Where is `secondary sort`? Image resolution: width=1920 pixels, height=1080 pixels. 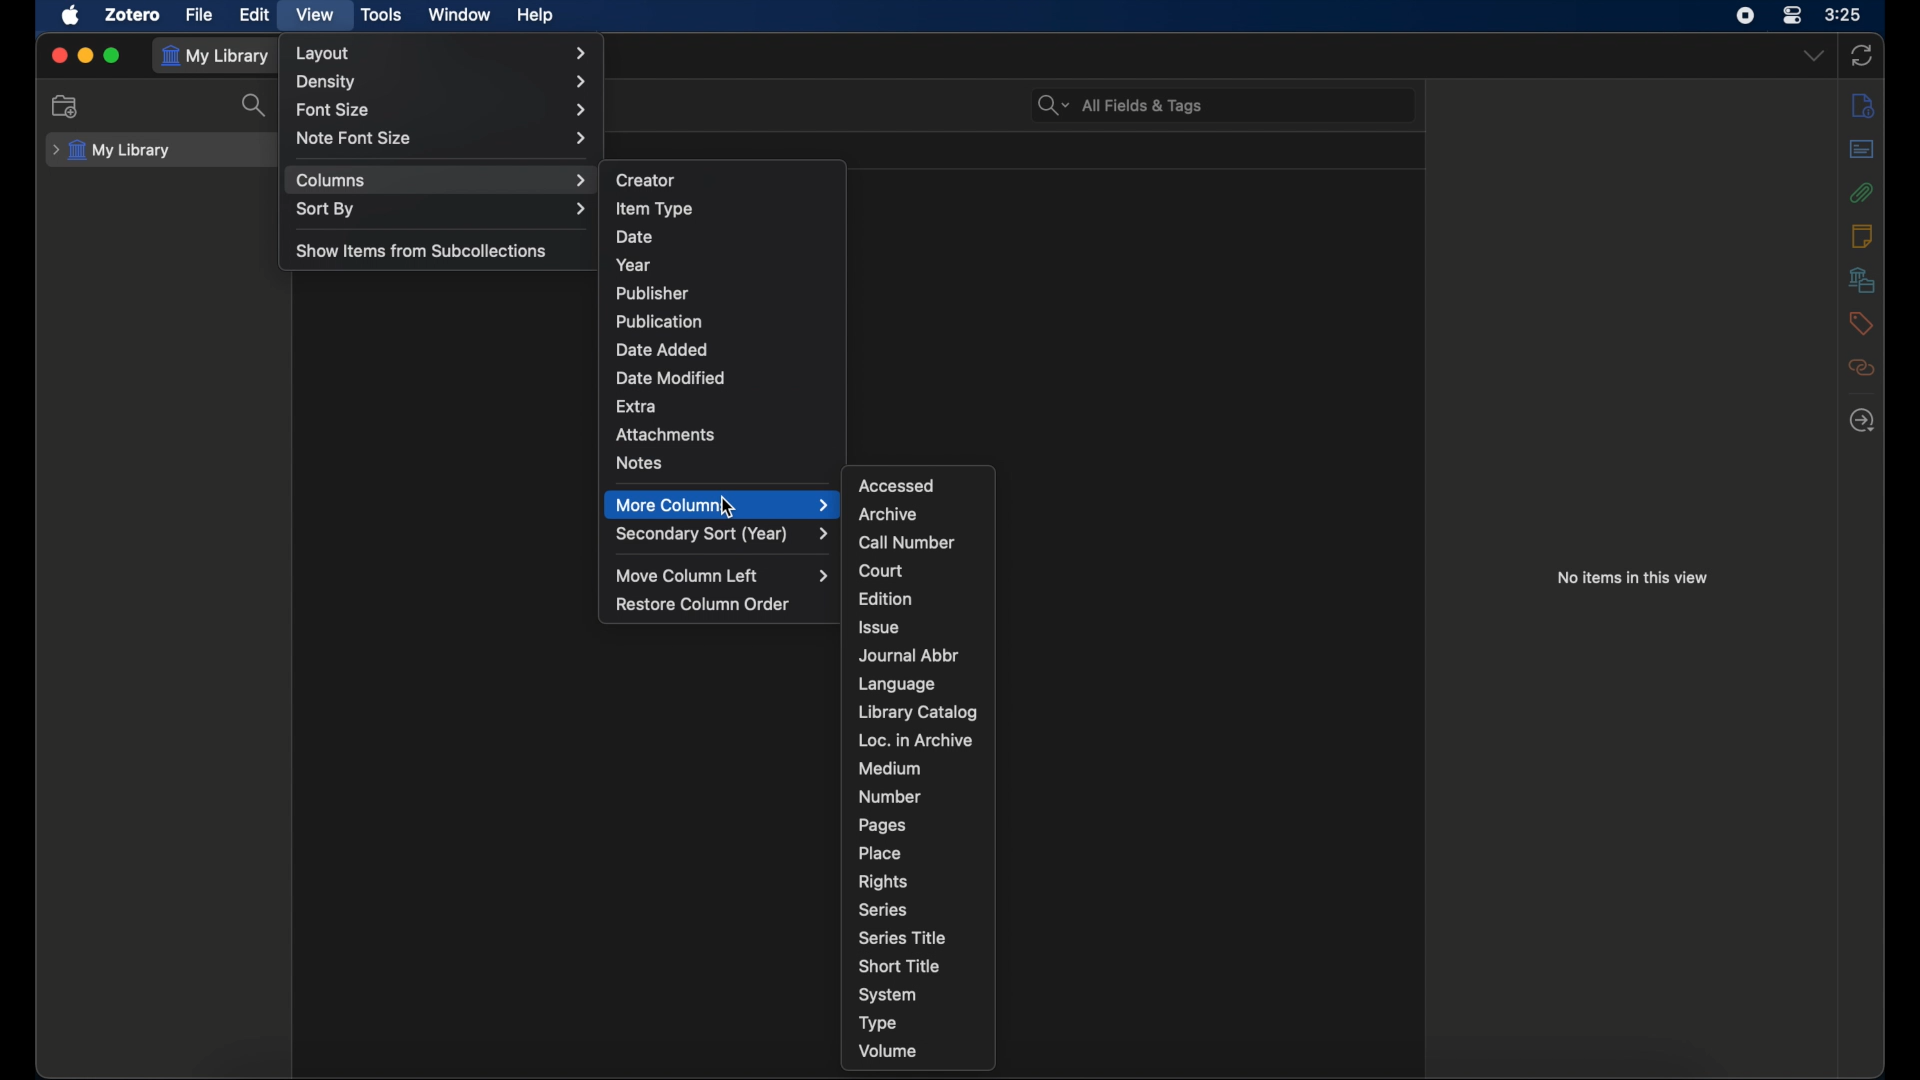 secondary sort is located at coordinates (724, 535).